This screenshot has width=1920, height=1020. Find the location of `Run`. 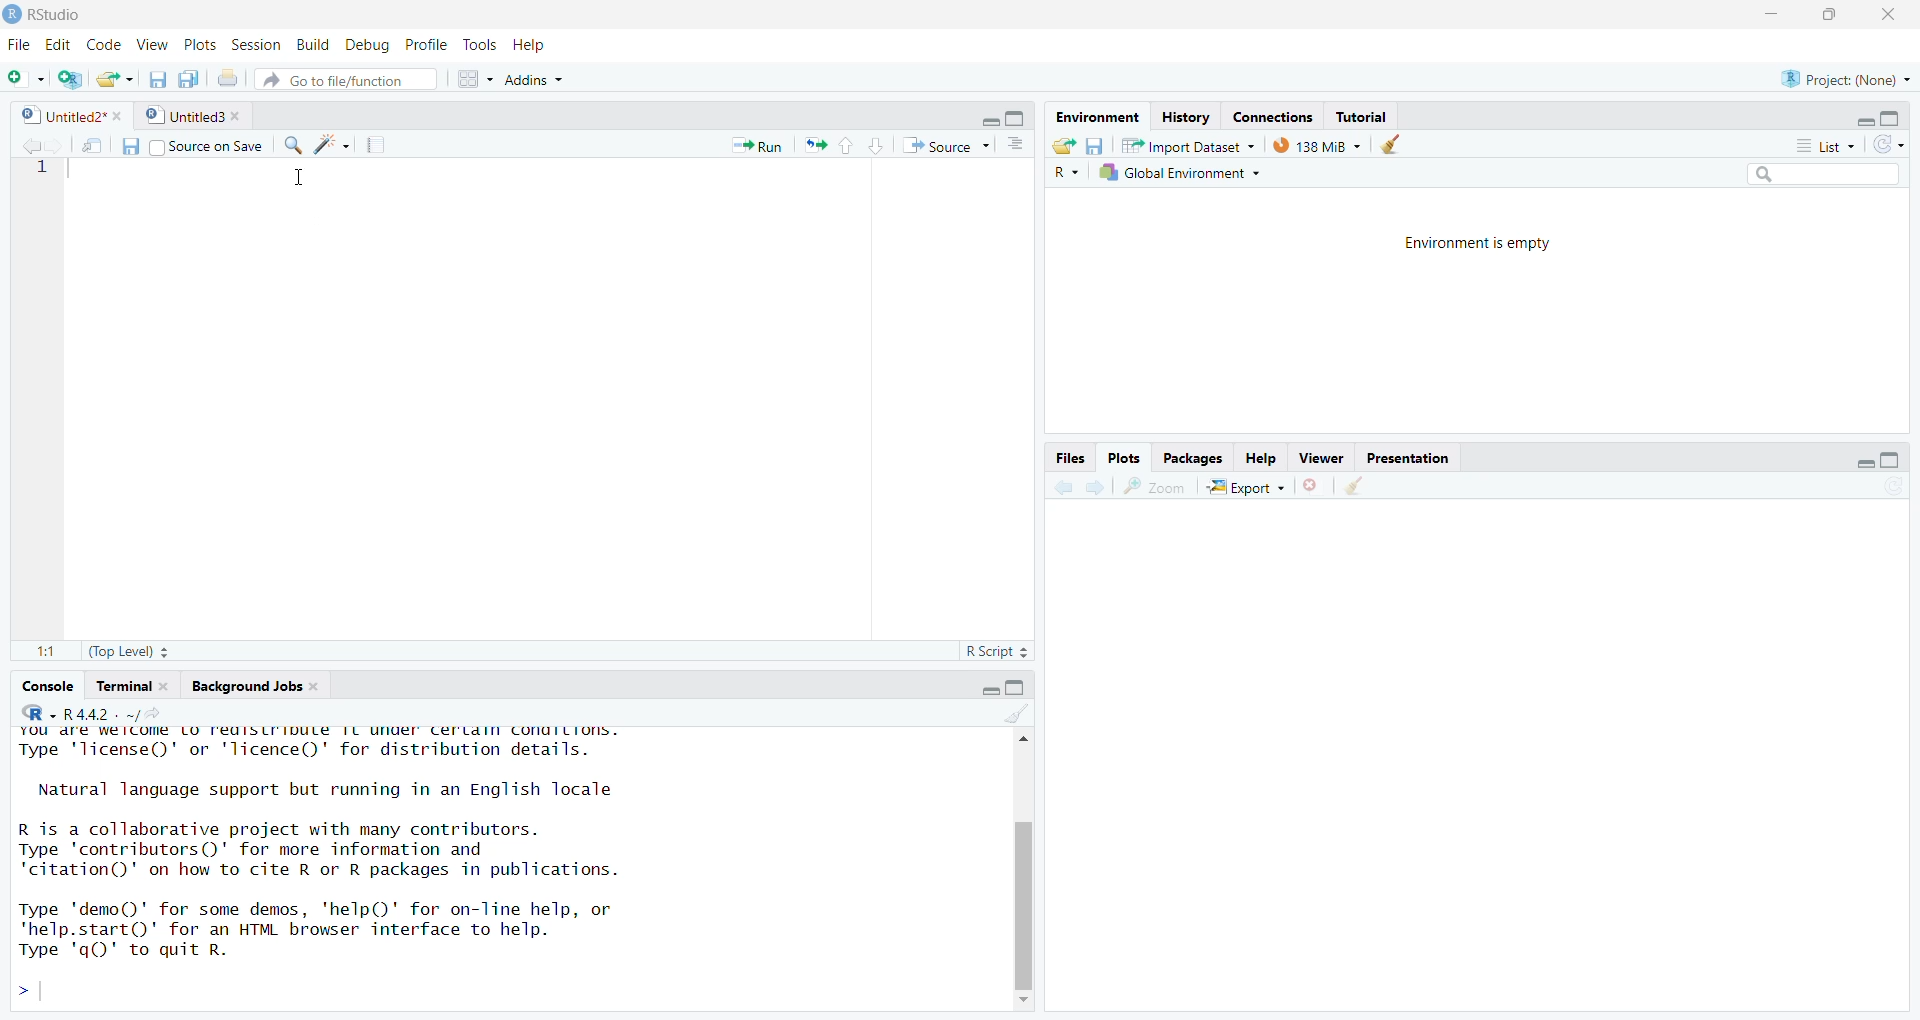

Run is located at coordinates (748, 146).